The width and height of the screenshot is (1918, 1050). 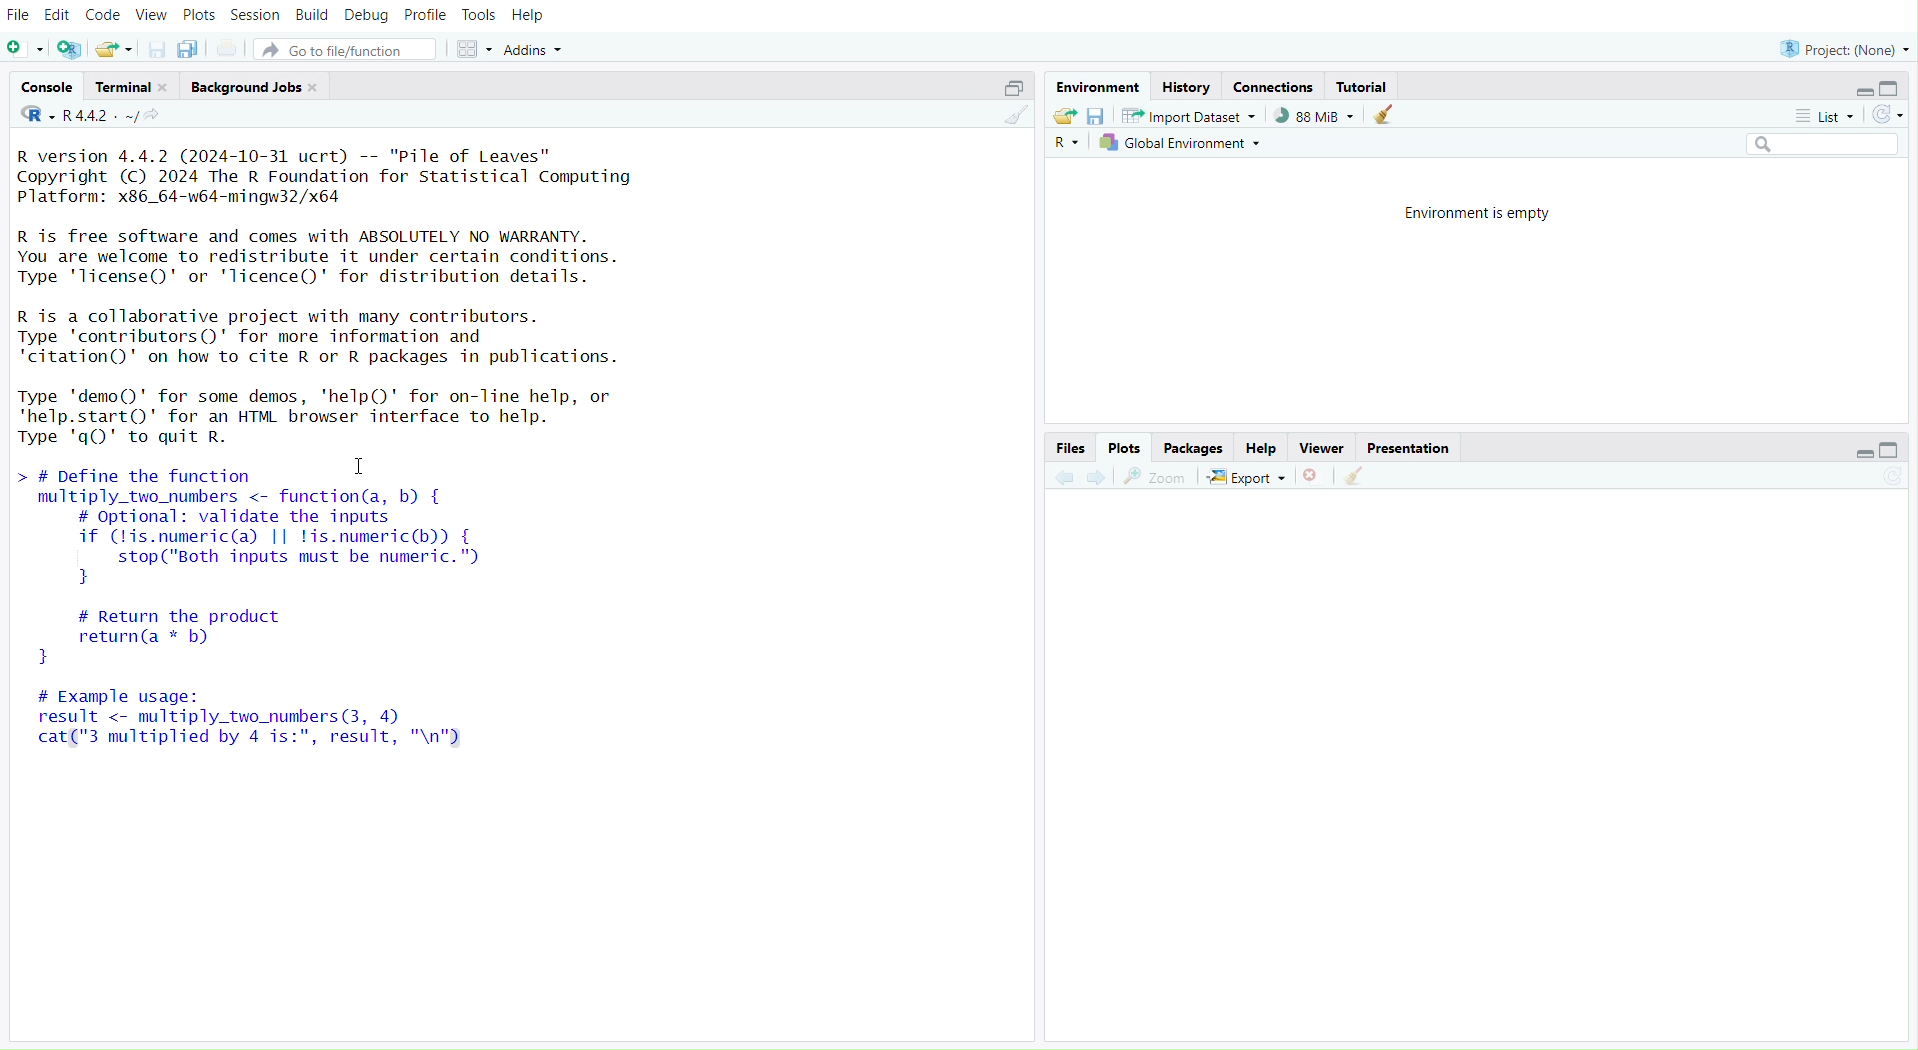 What do you see at coordinates (1321, 449) in the screenshot?
I see `Viewer` at bounding box center [1321, 449].